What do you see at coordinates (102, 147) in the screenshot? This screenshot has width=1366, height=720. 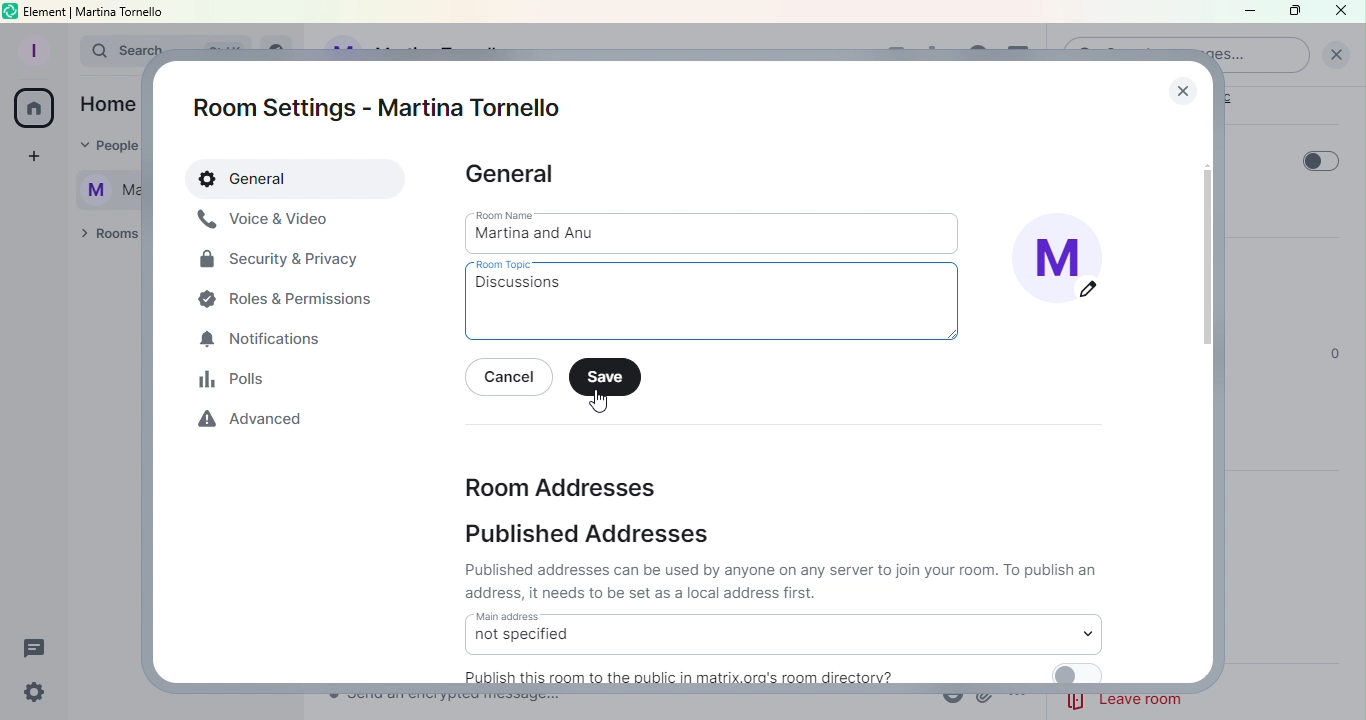 I see `People` at bounding box center [102, 147].